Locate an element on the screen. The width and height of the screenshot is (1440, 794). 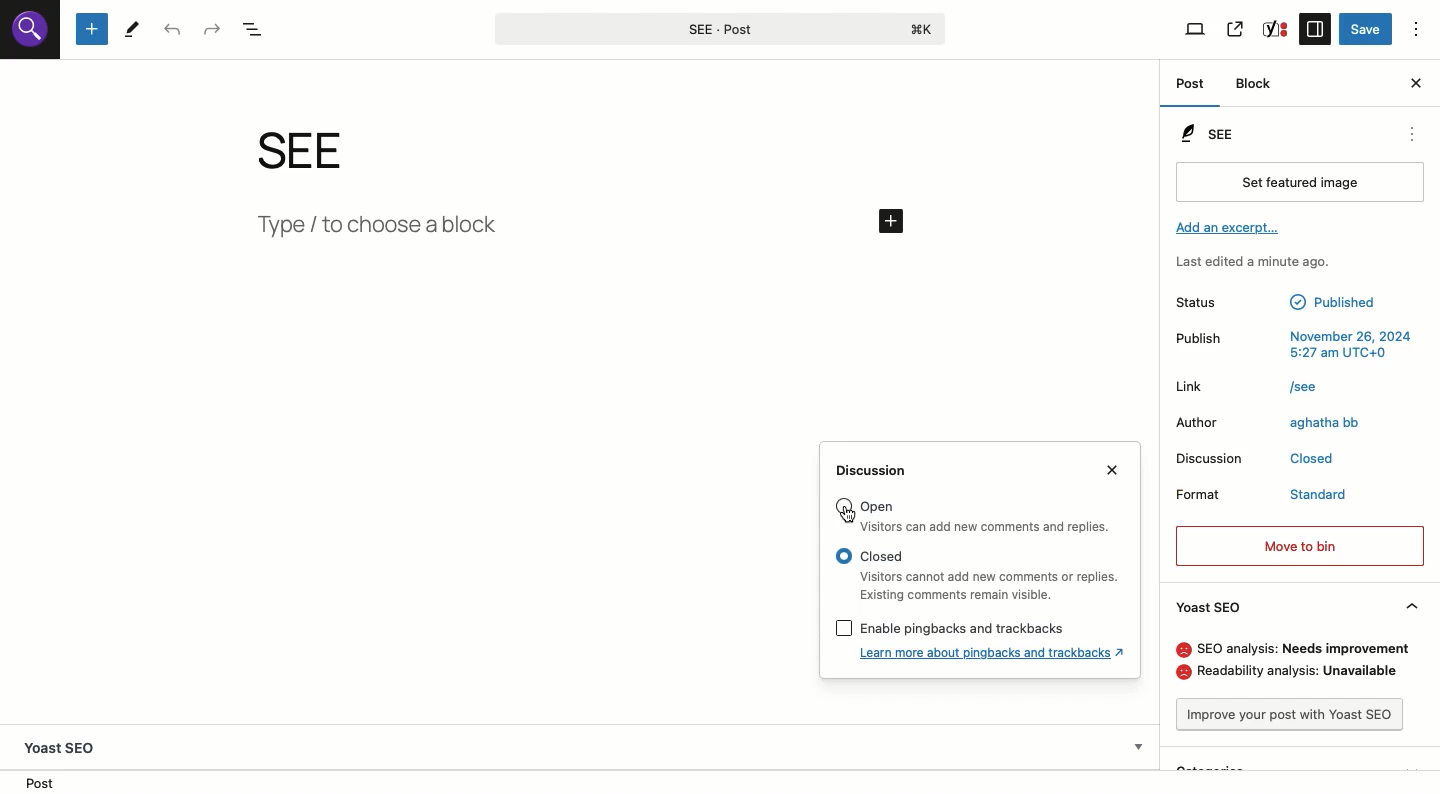
Close is located at coordinates (1416, 84).